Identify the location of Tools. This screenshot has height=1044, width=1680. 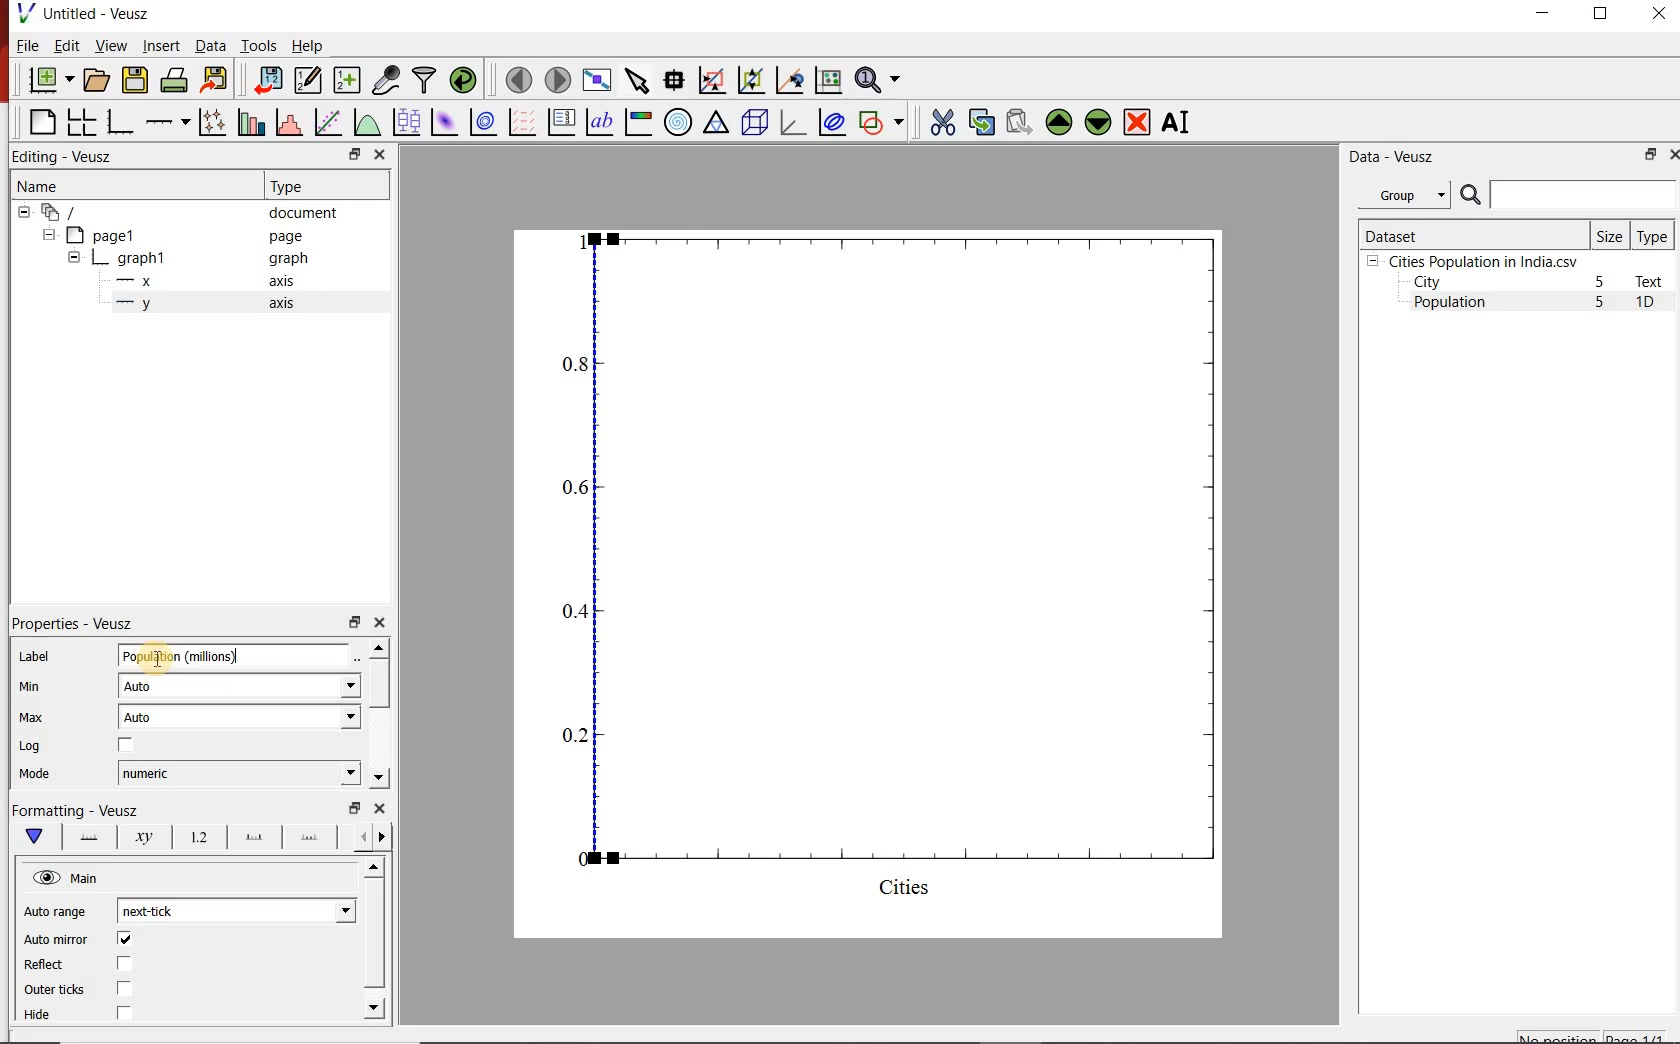
(257, 45).